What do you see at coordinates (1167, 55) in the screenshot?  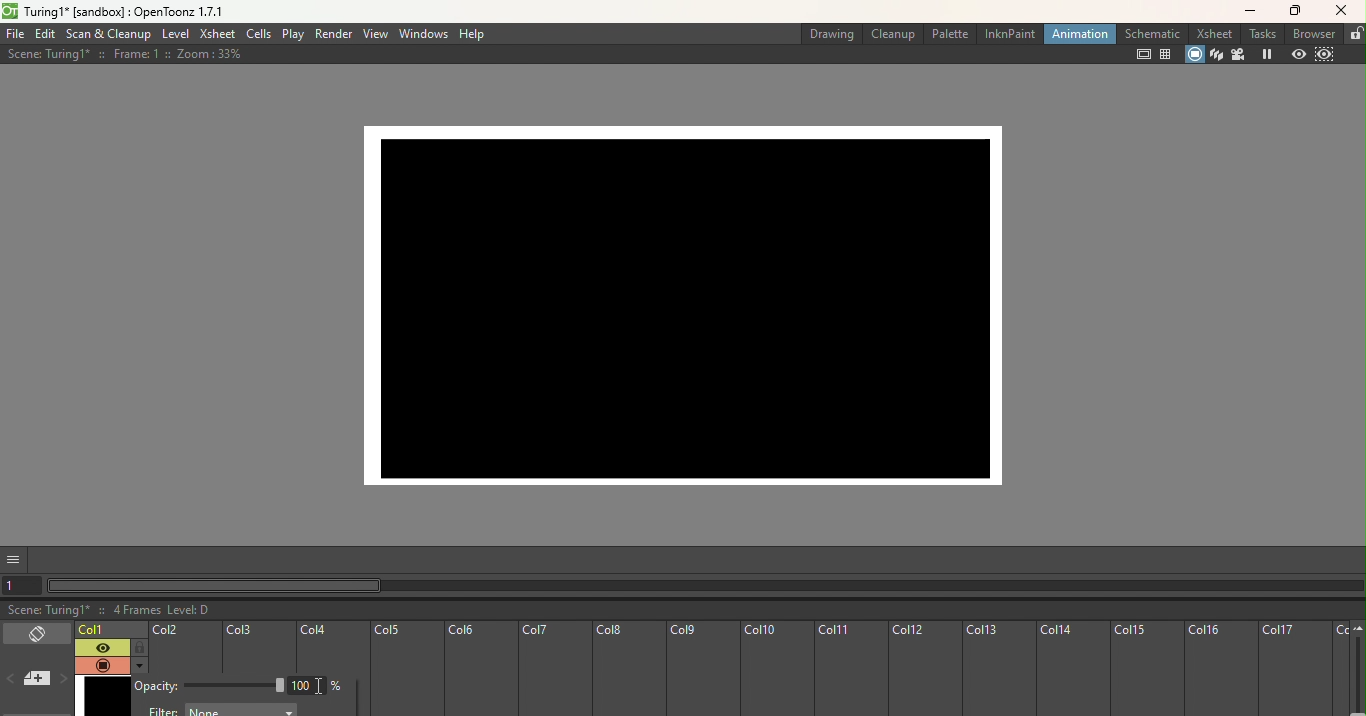 I see `Field guide` at bounding box center [1167, 55].